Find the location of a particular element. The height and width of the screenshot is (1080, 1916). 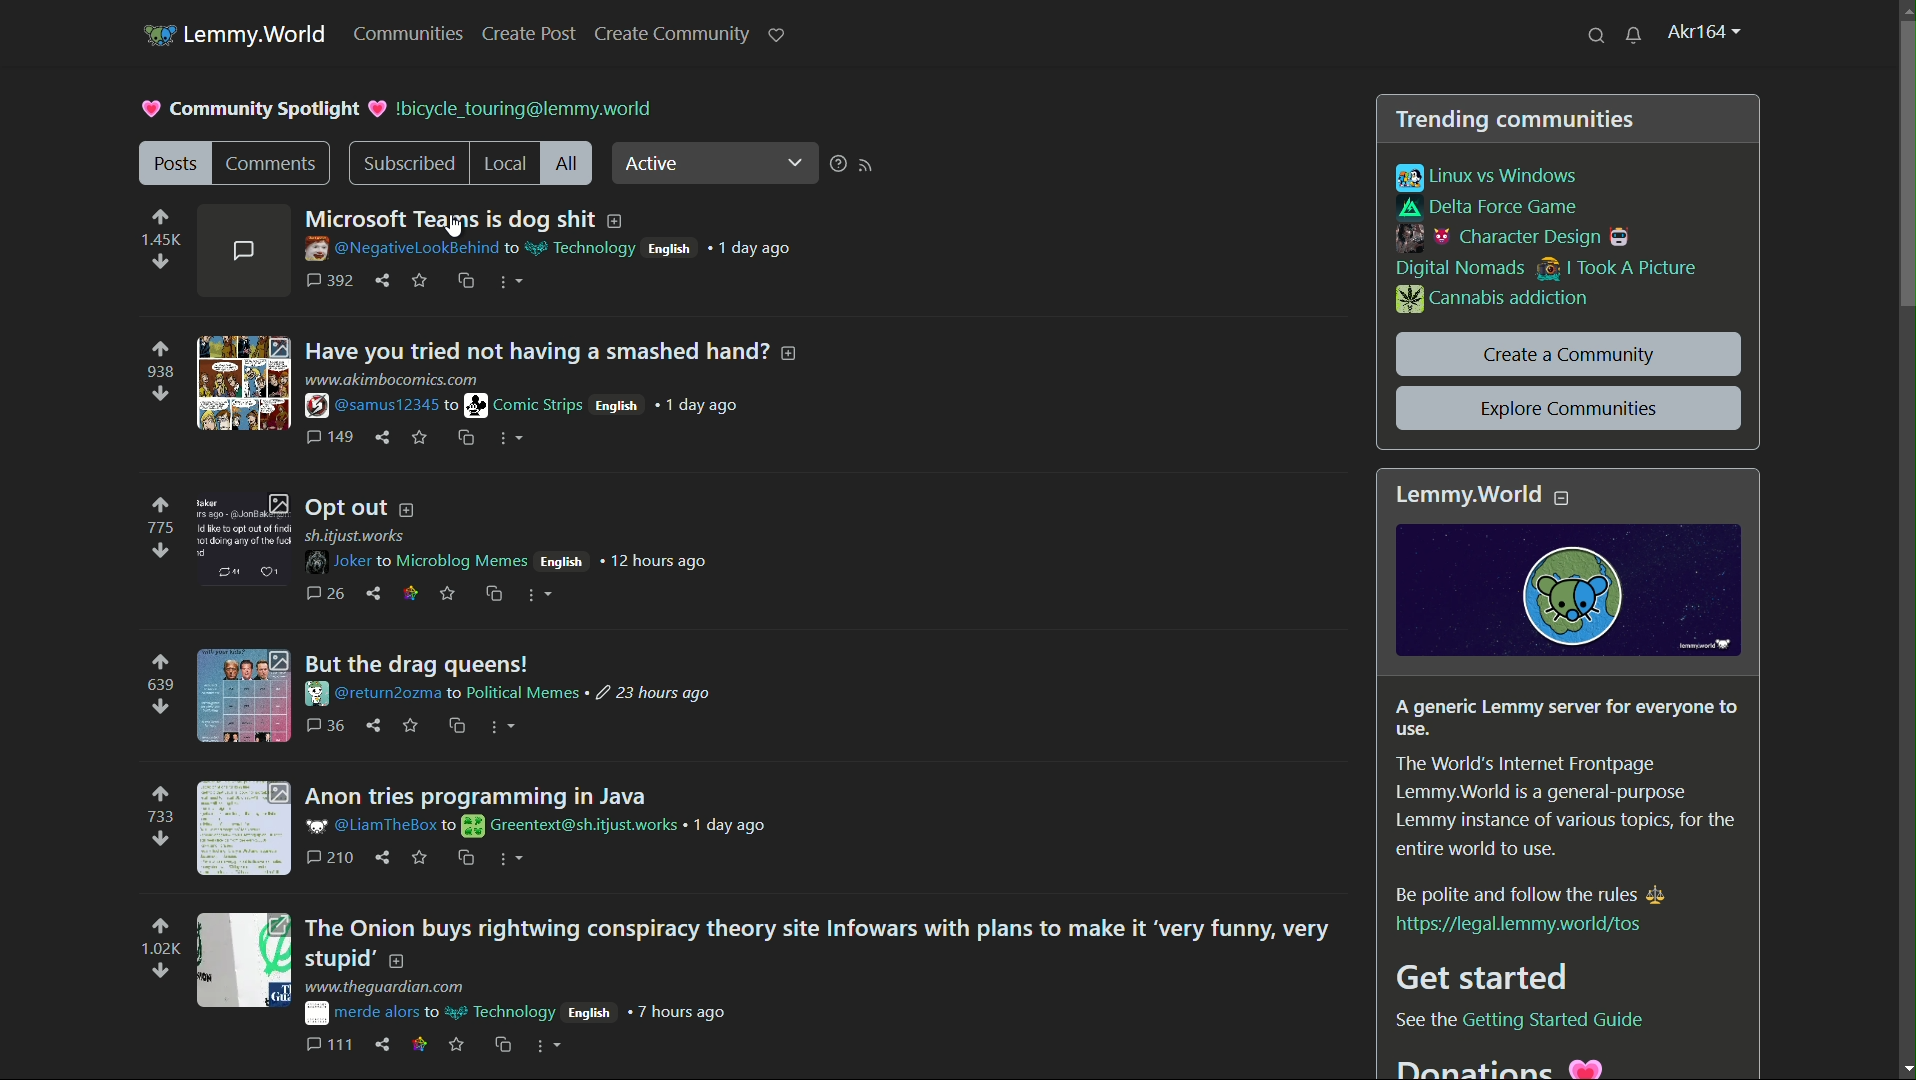

comments is located at coordinates (272, 164).